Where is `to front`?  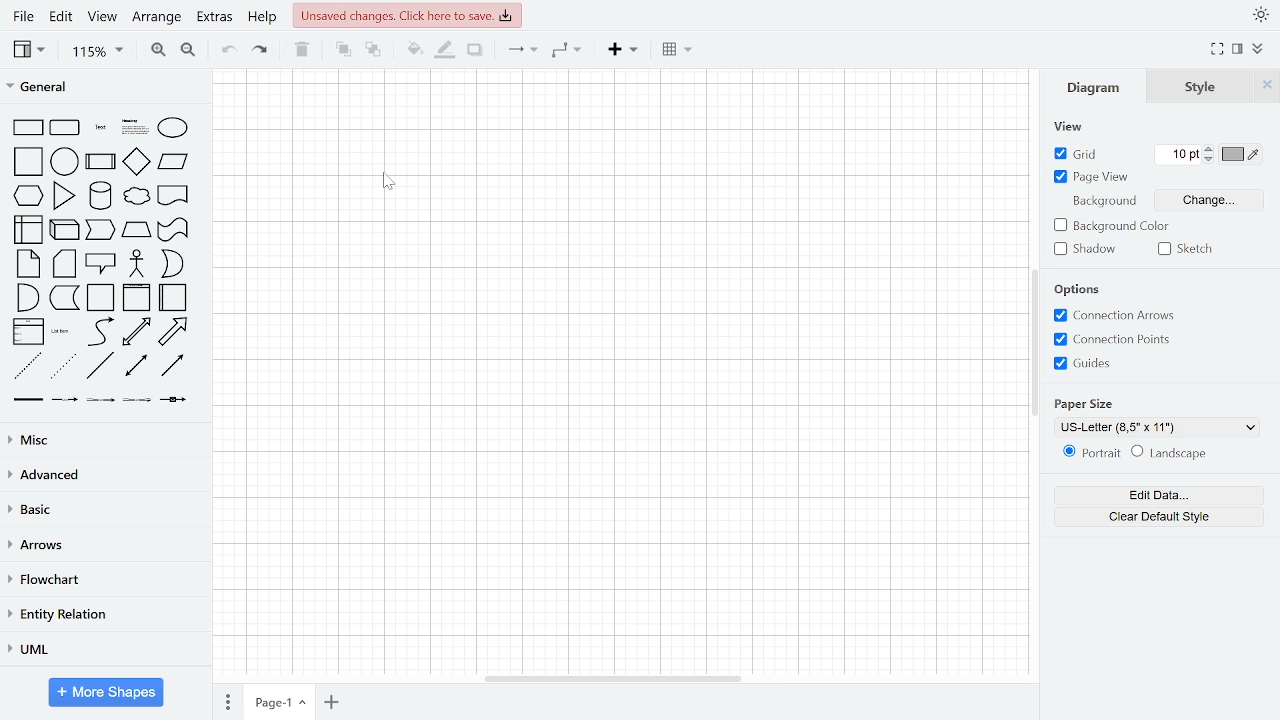 to front is located at coordinates (339, 49).